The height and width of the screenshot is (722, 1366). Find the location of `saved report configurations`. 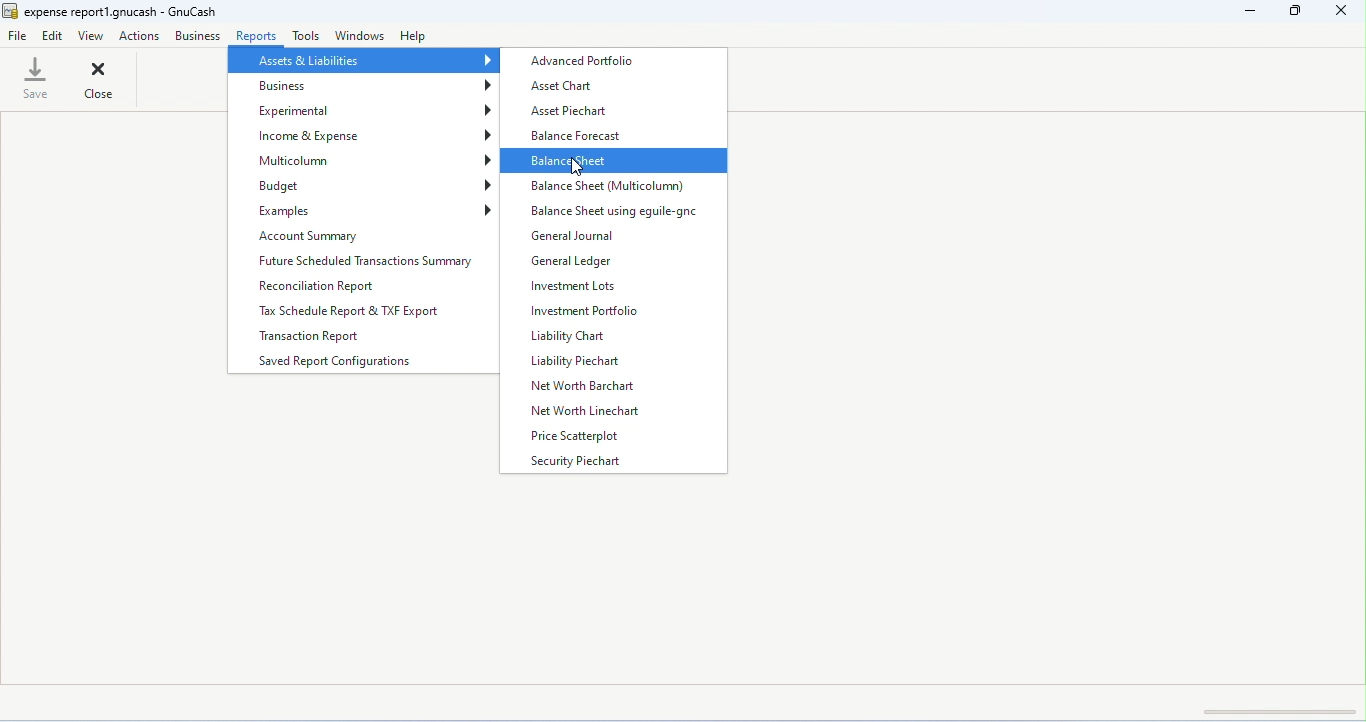

saved report configurations is located at coordinates (334, 363).